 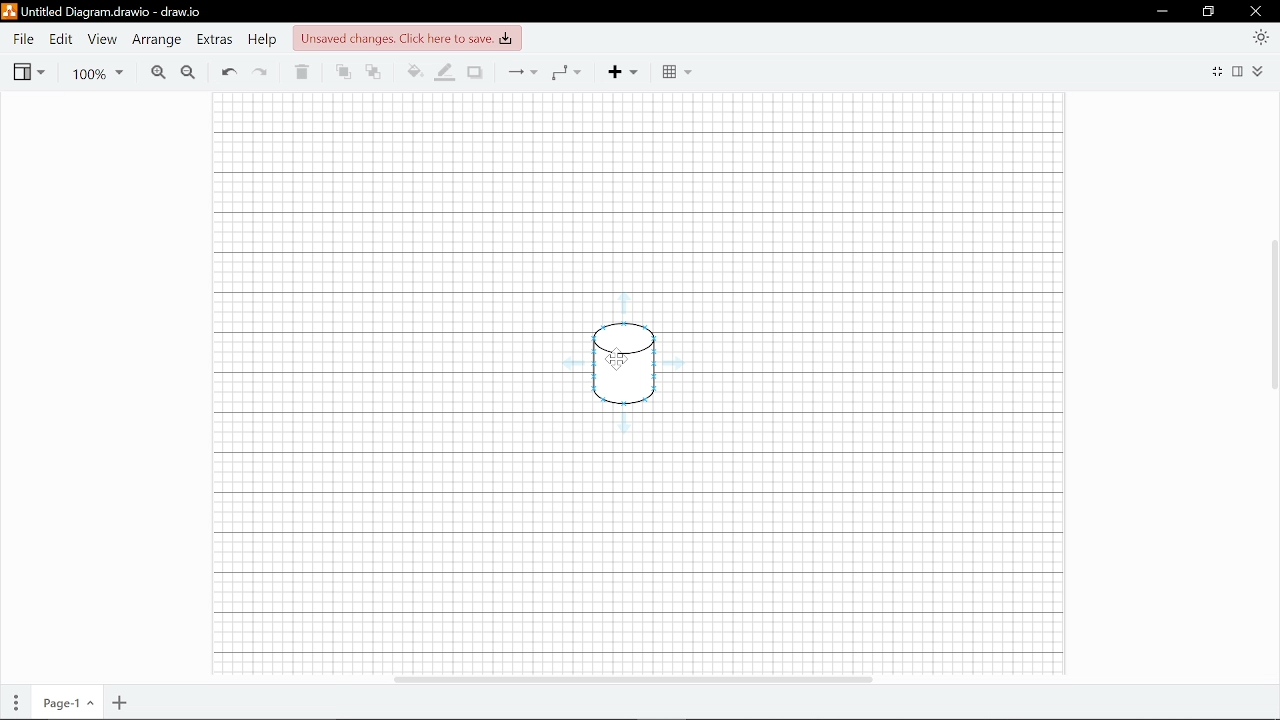 I want to click on Edit, so click(x=62, y=40).